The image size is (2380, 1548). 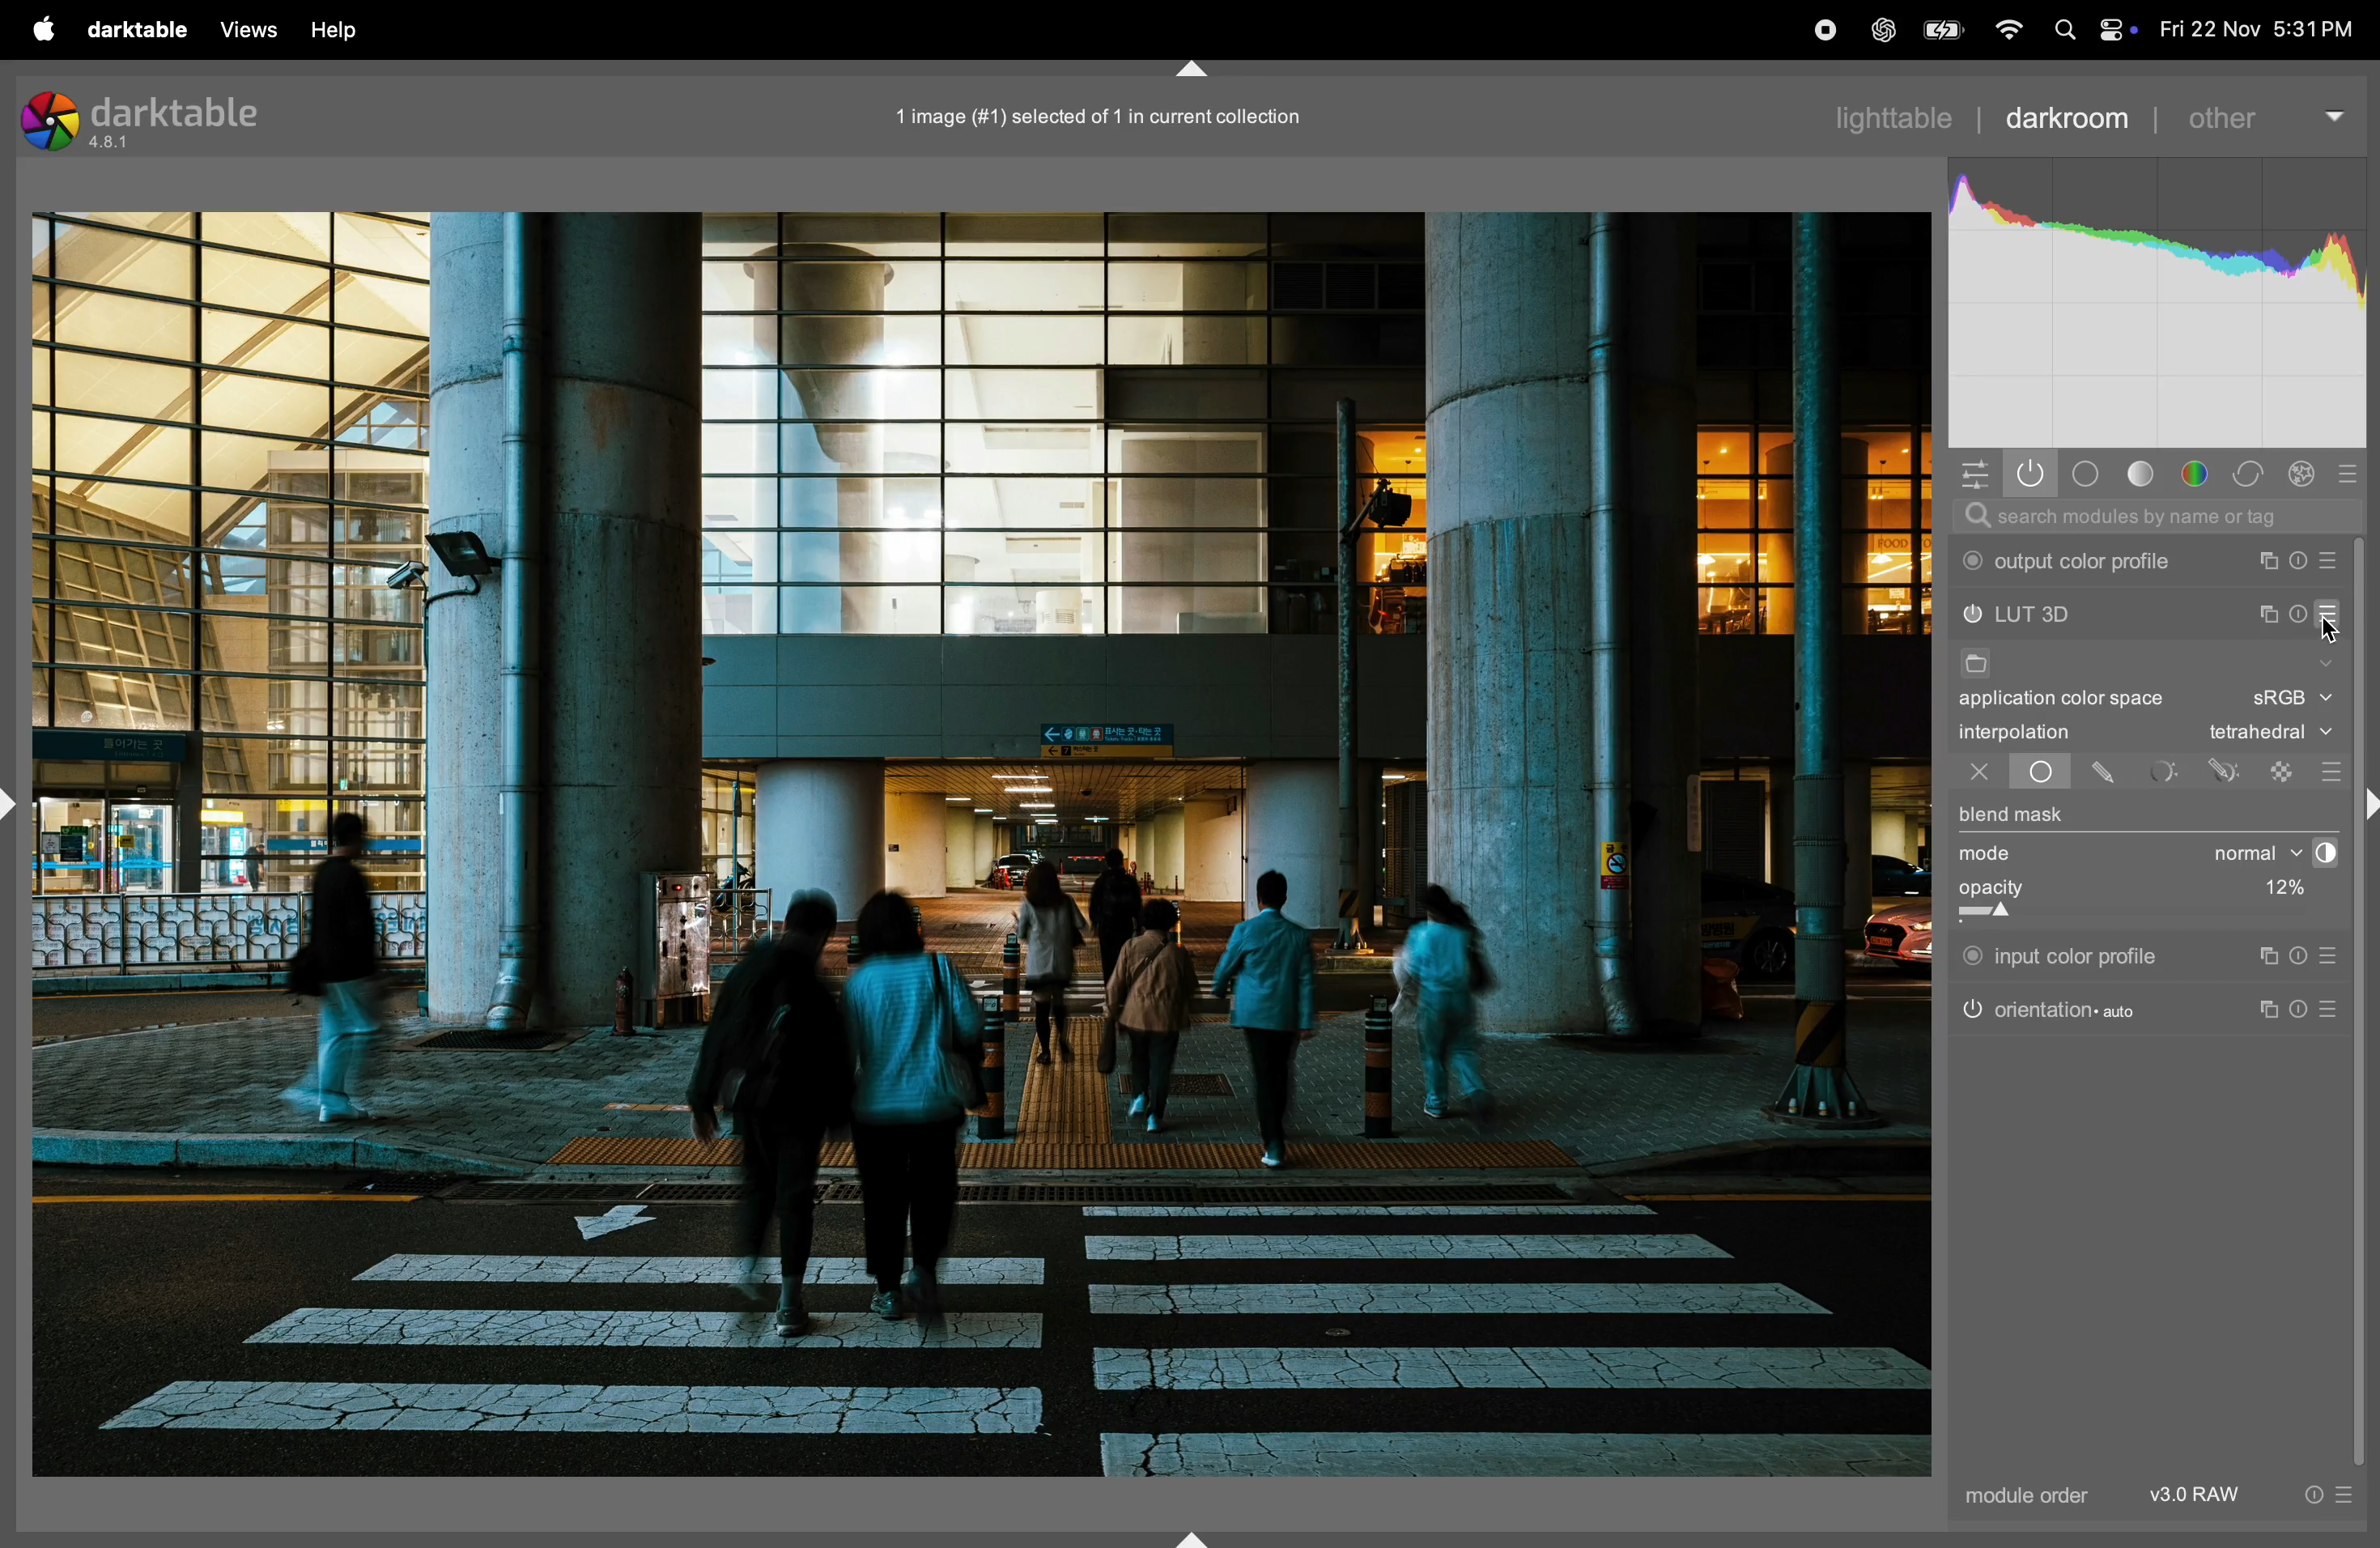 What do you see at coordinates (2006, 32) in the screenshot?
I see `wifi` at bounding box center [2006, 32].